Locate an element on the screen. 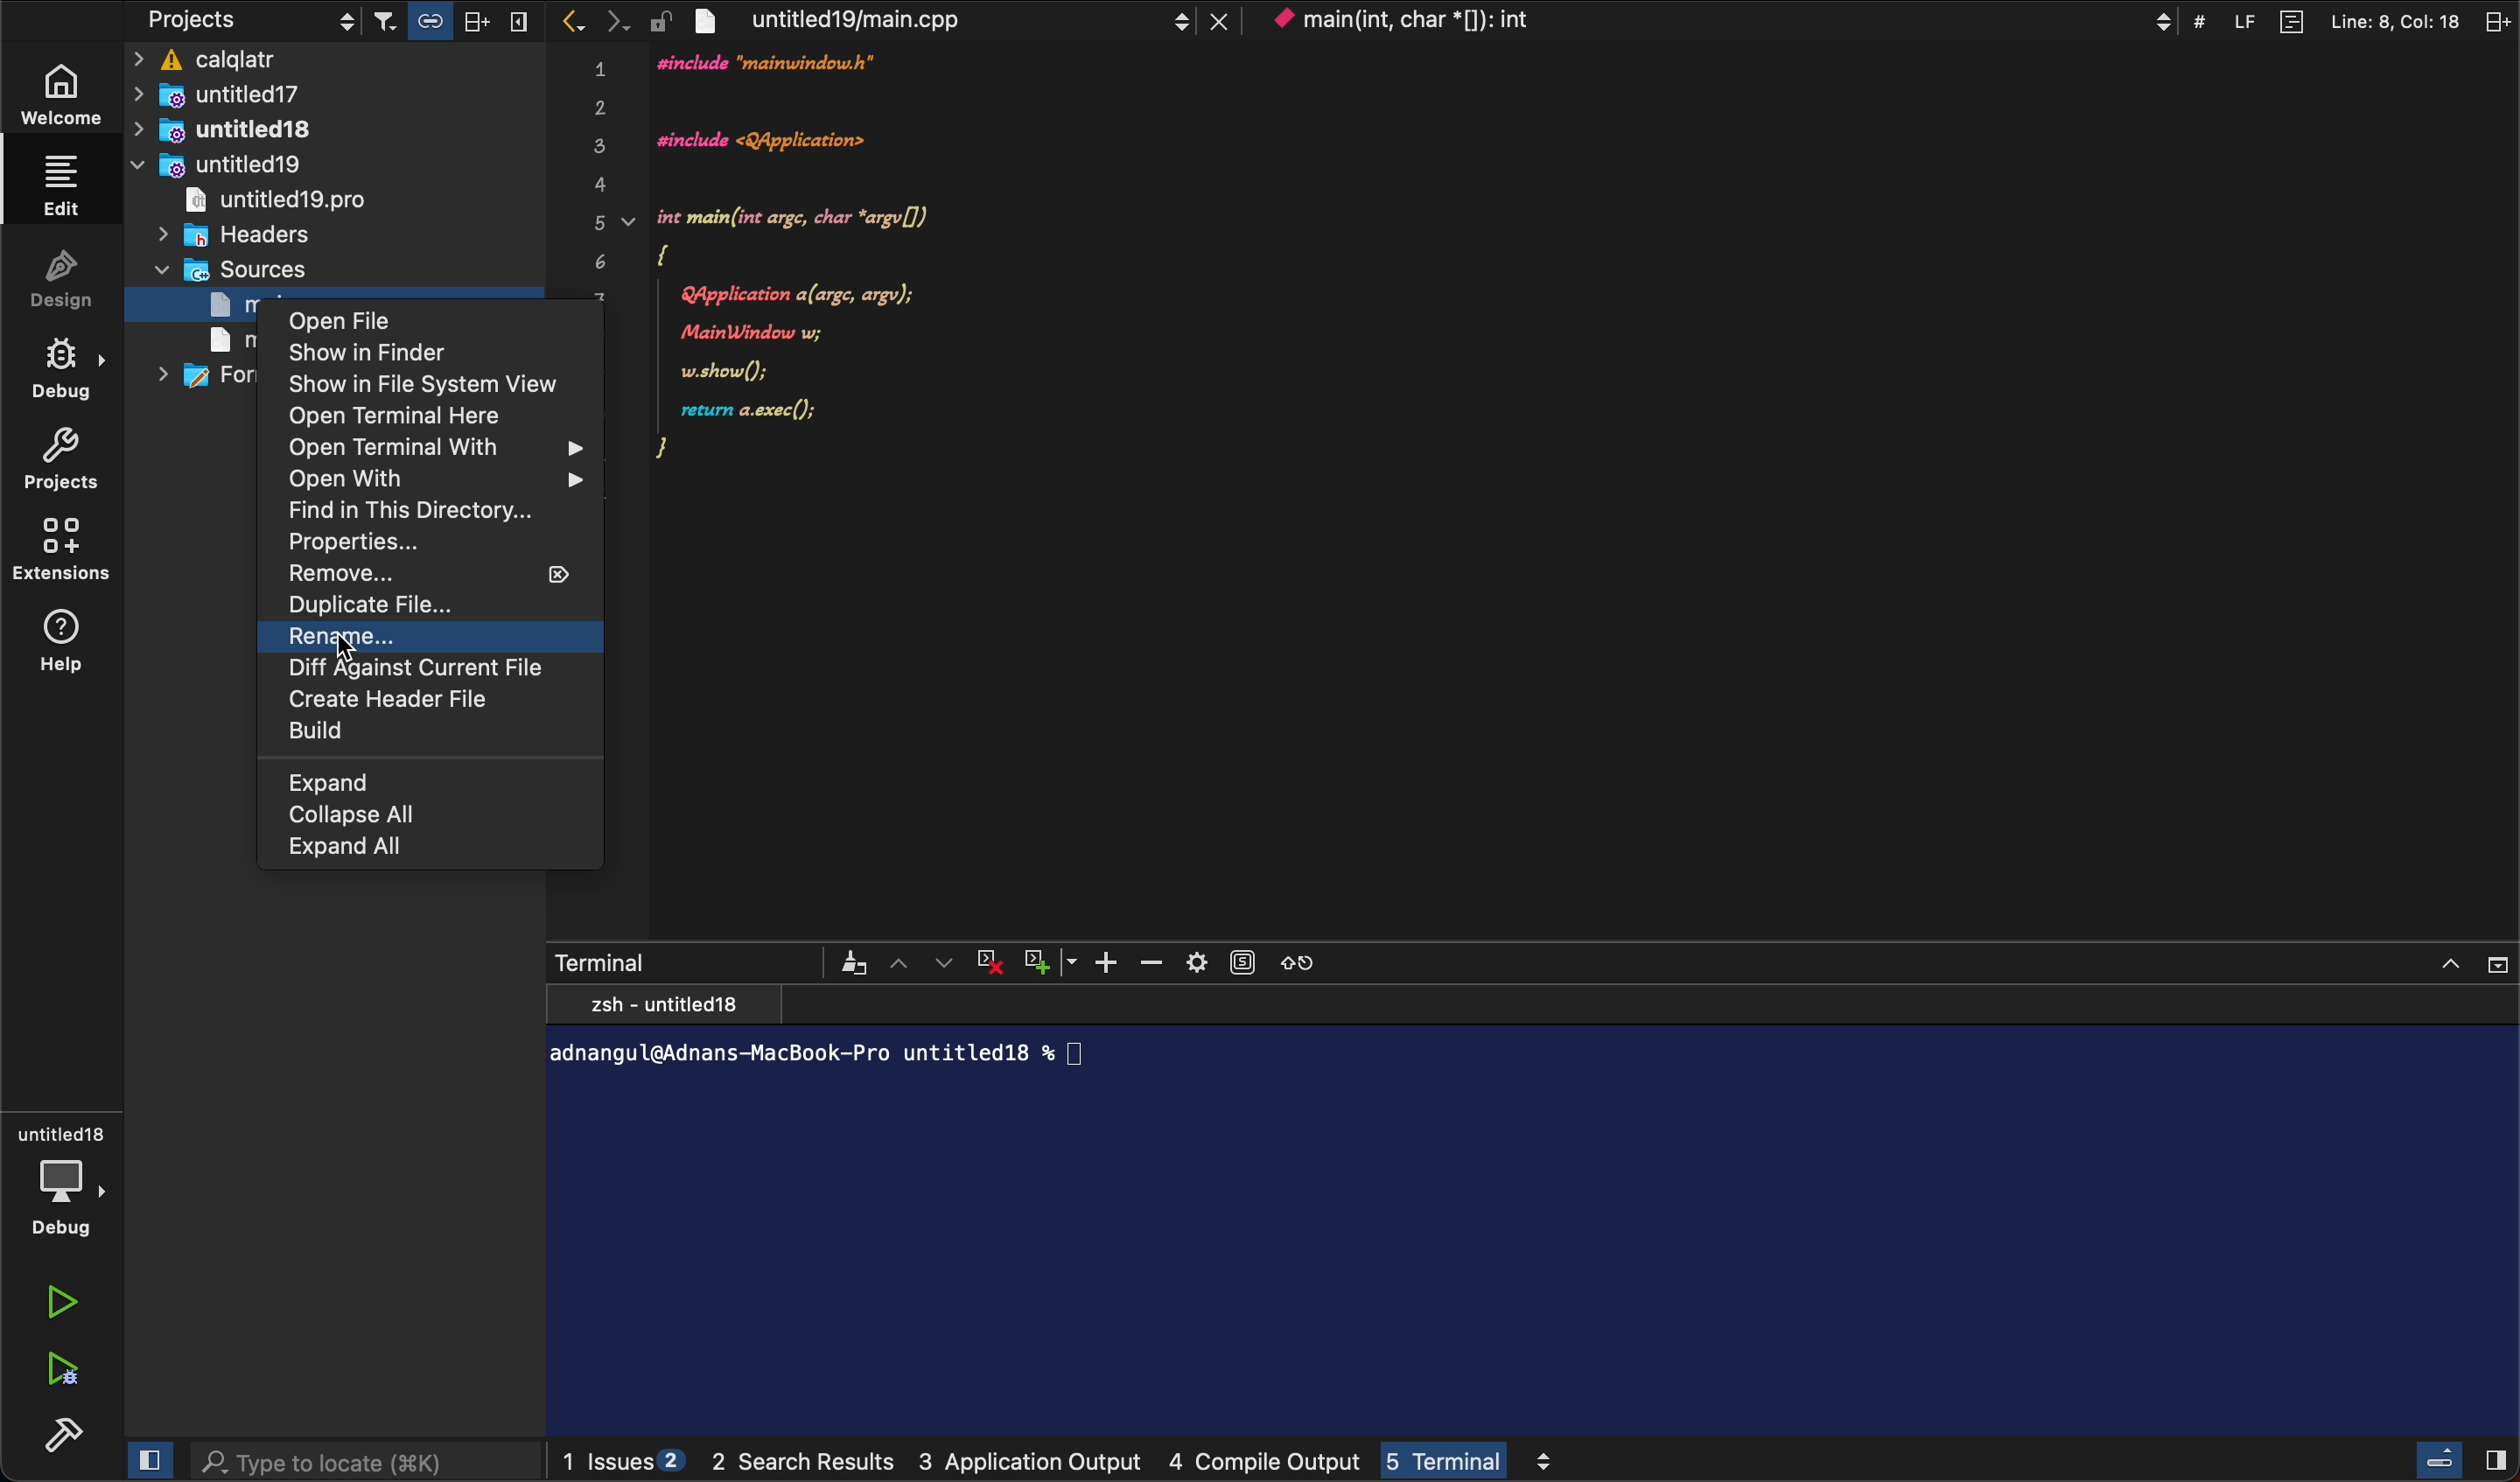 The height and width of the screenshot is (1482, 2520). sources is located at coordinates (267, 271).